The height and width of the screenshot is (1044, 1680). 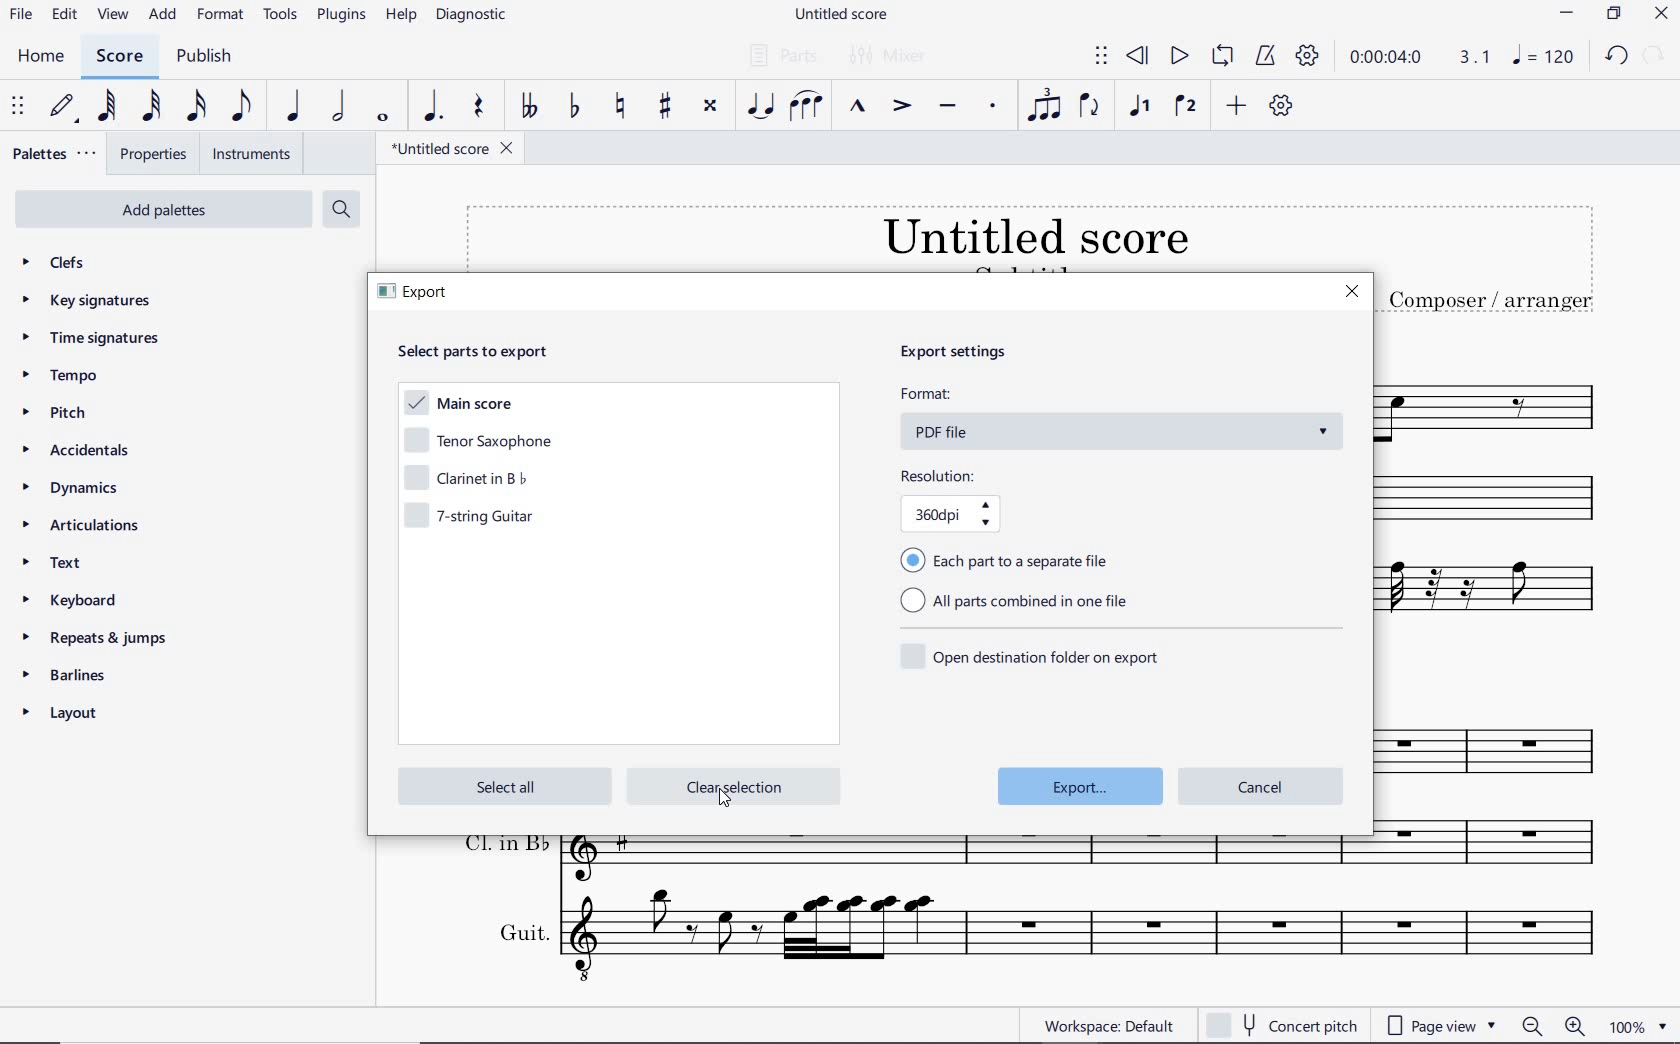 What do you see at coordinates (340, 208) in the screenshot?
I see `search palettes` at bounding box center [340, 208].